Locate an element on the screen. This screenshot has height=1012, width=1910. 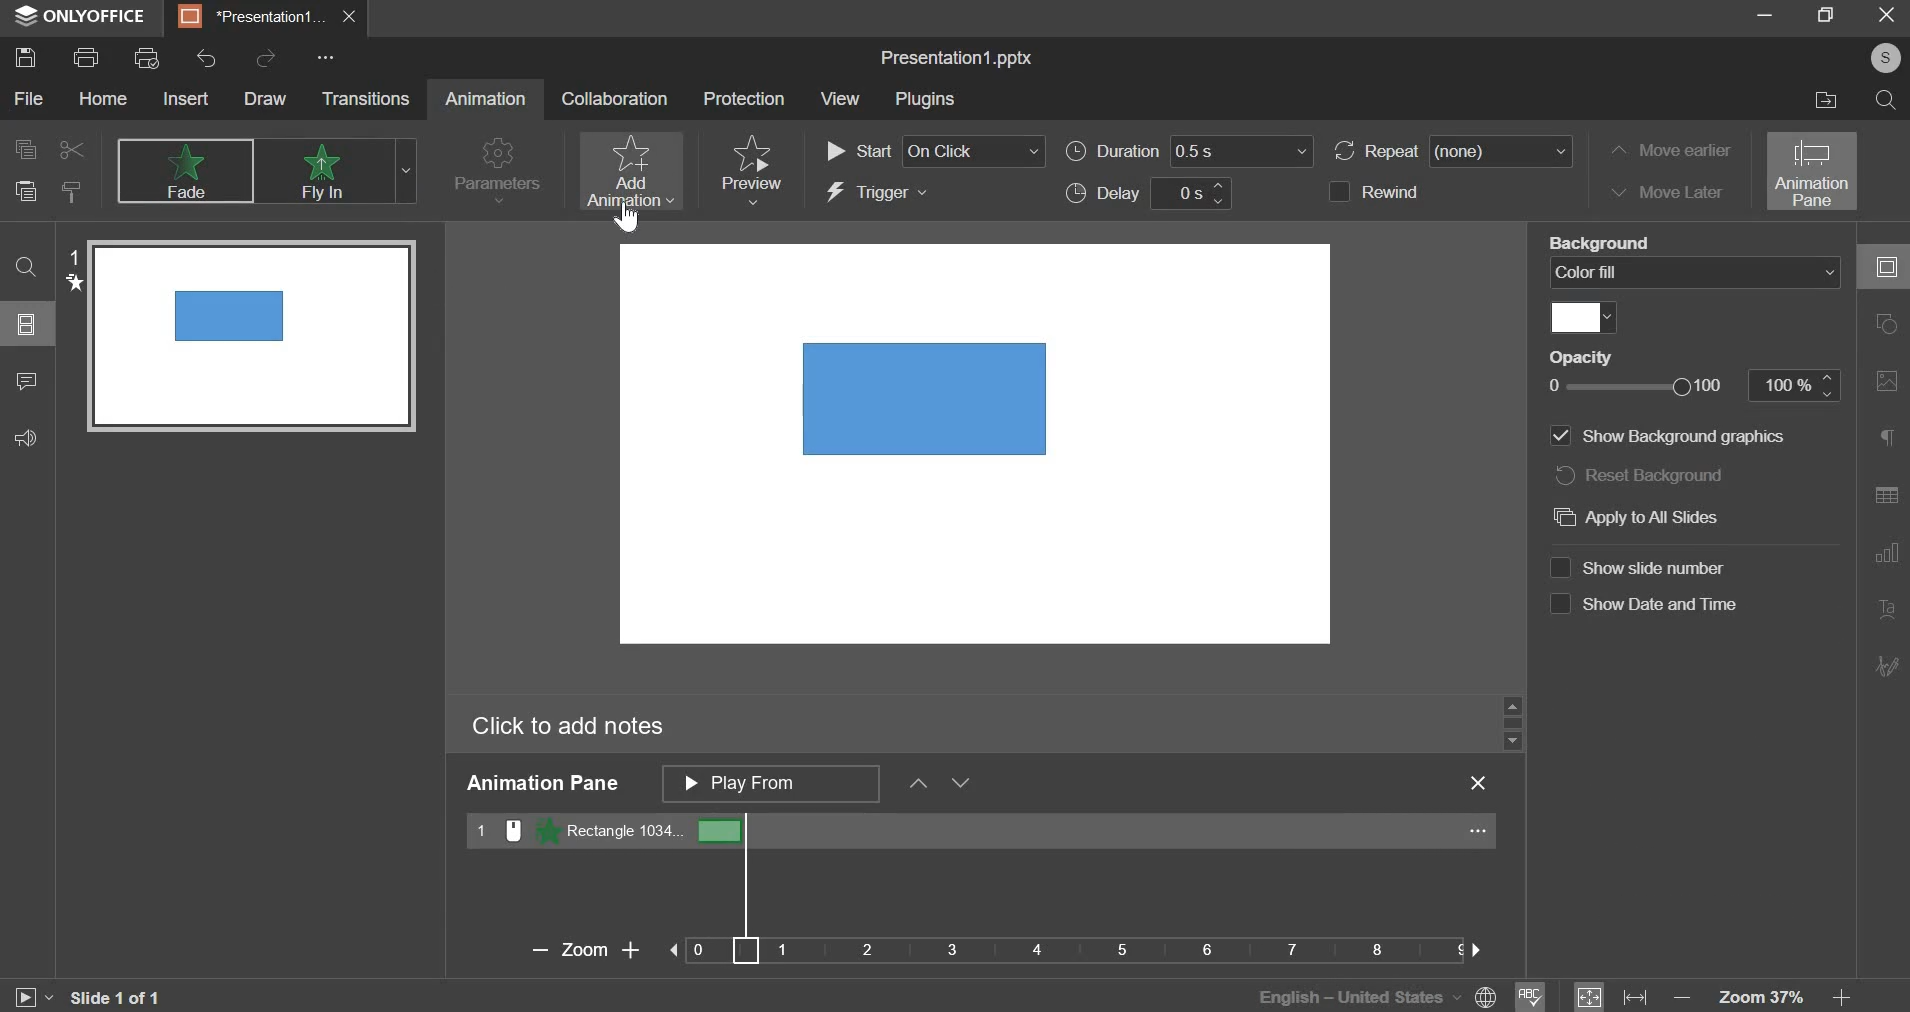
delay is located at coordinates (1153, 194).